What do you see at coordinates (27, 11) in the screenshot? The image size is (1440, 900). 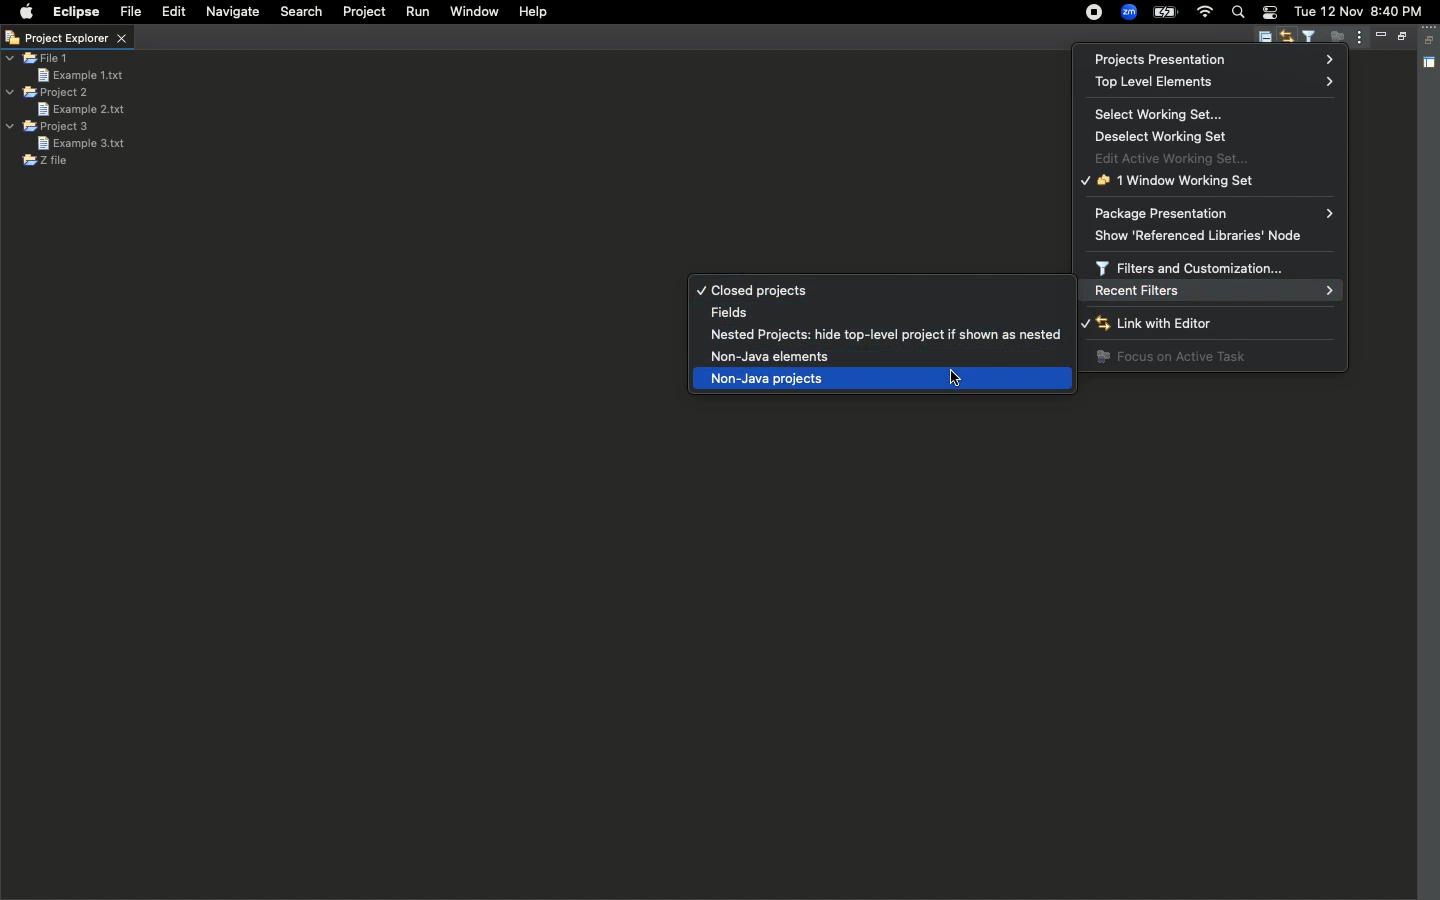 I see `Apple logo` at bounding box center [27, 11].